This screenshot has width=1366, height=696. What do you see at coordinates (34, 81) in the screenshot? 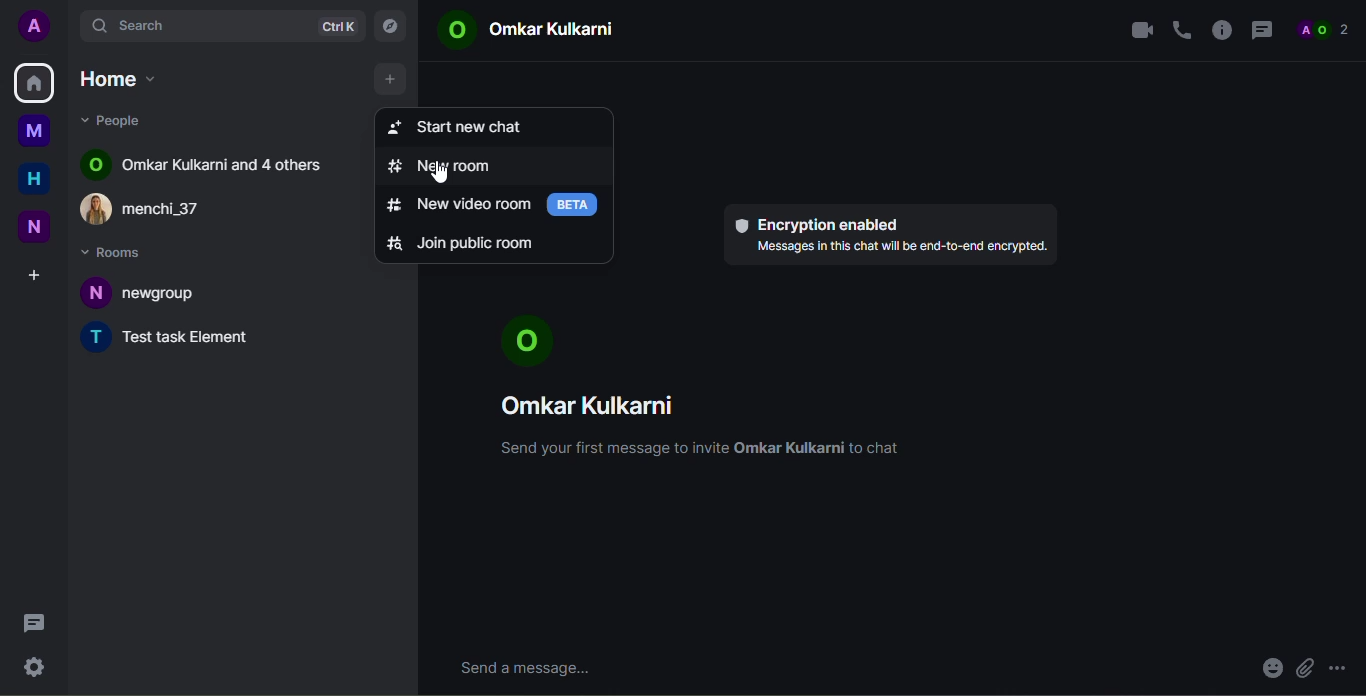
I see `home` at bounding box center [34, 81].